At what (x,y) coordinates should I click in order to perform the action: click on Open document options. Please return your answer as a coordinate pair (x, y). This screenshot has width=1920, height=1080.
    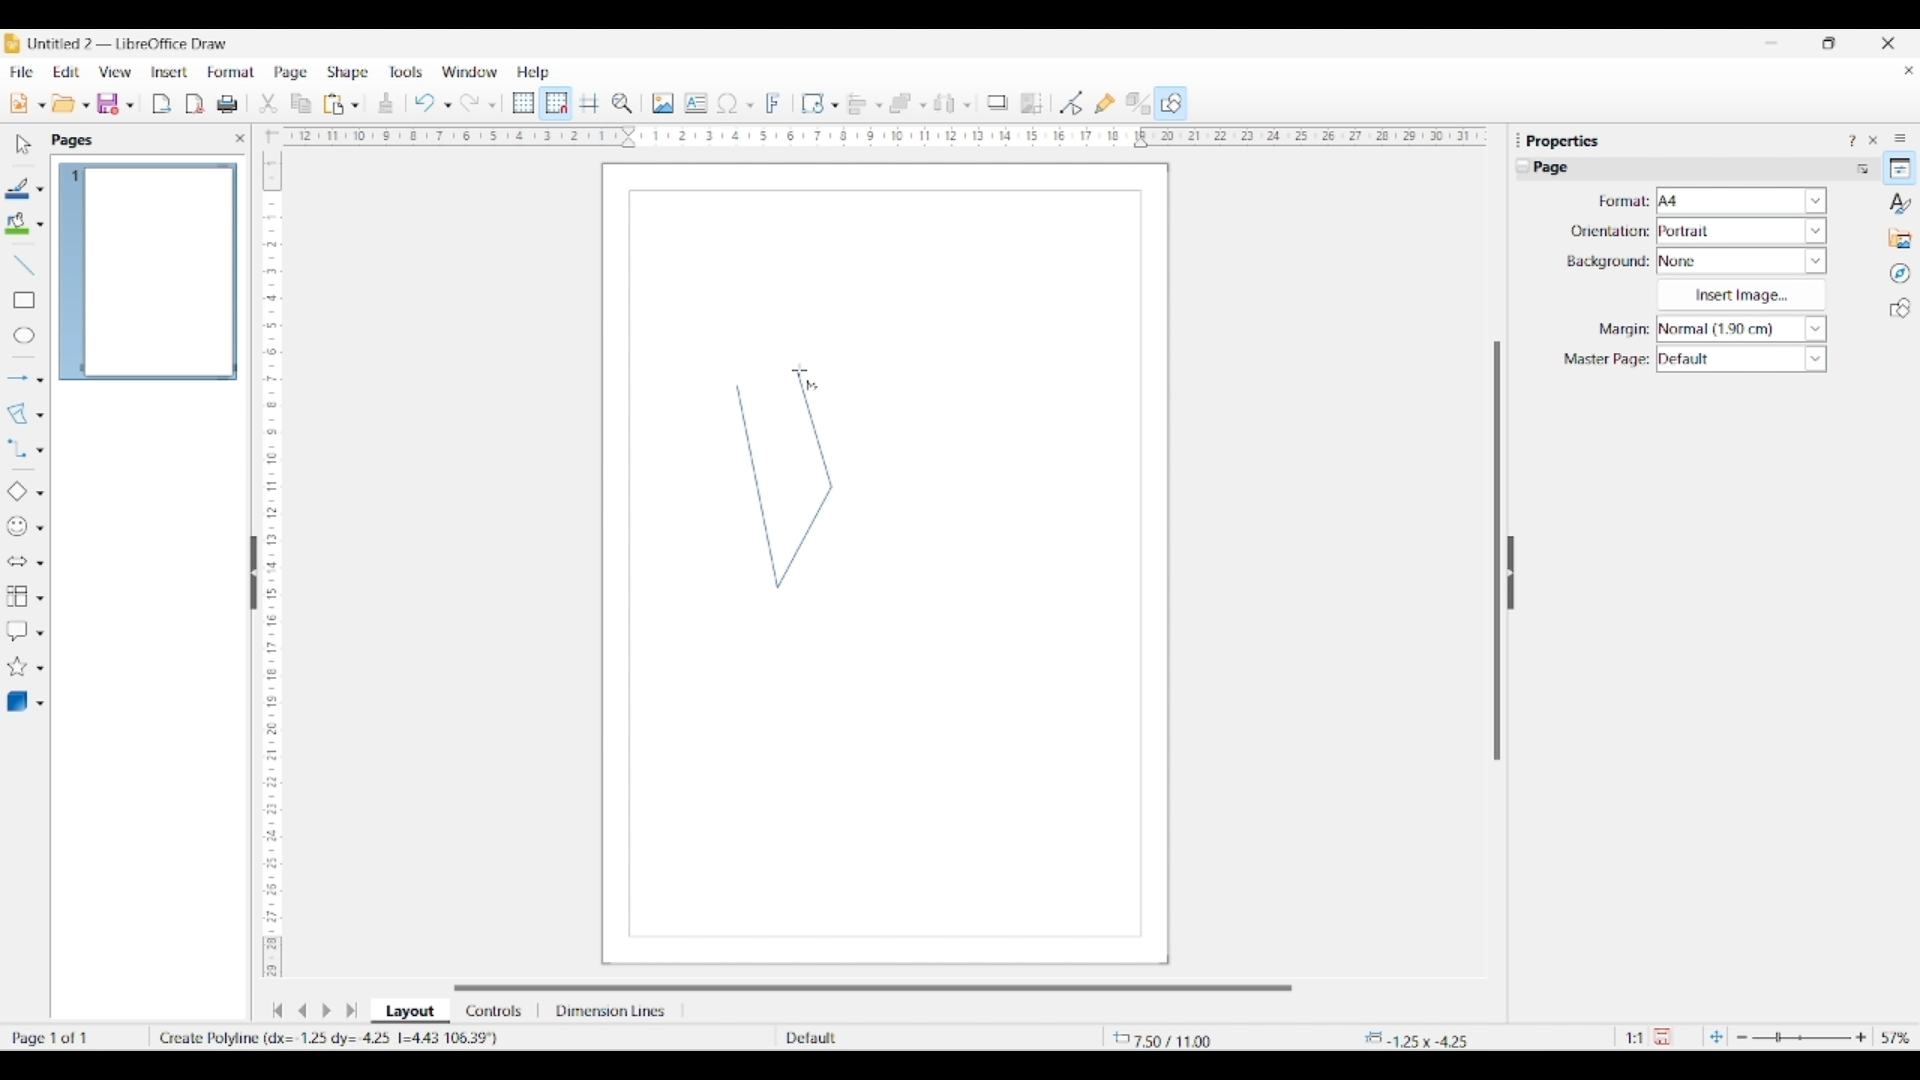
    Looking at the image, I should click on (85, 106).